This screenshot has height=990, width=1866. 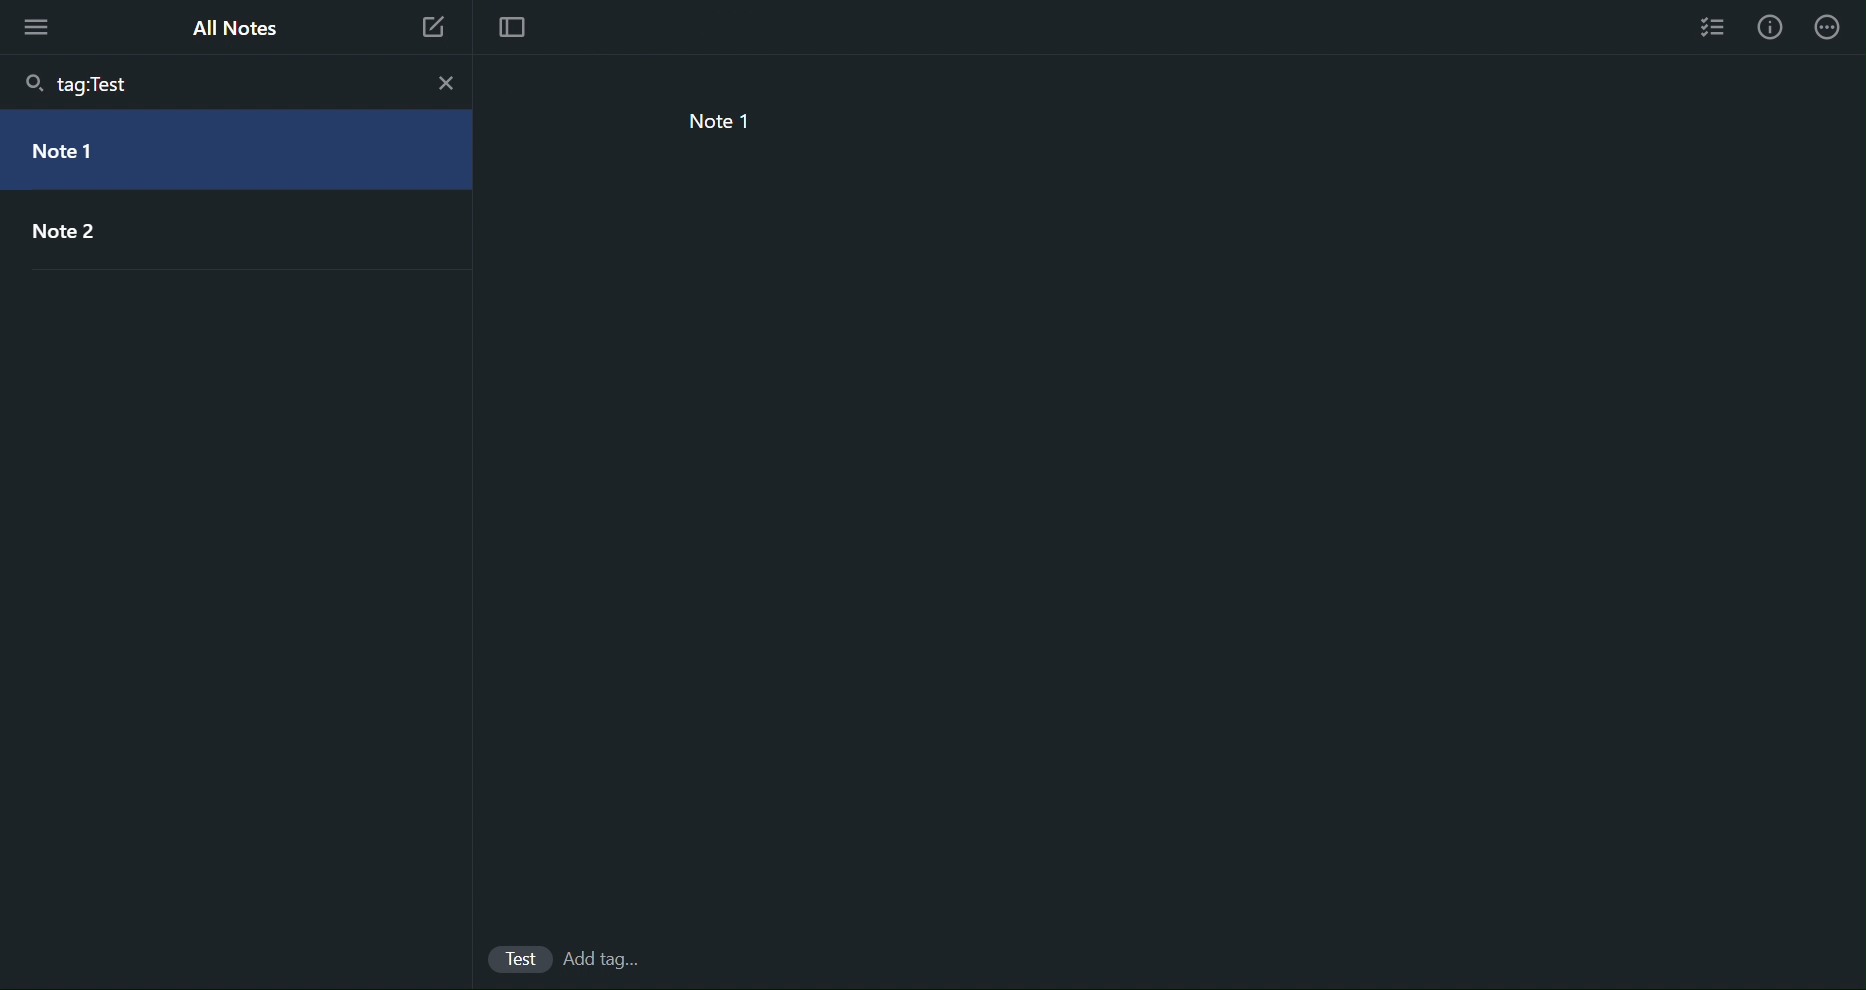 What do you see at coordinates (1708, 25) in the screenshot?
I see `Checklist` at bounding box center [1708, 25].